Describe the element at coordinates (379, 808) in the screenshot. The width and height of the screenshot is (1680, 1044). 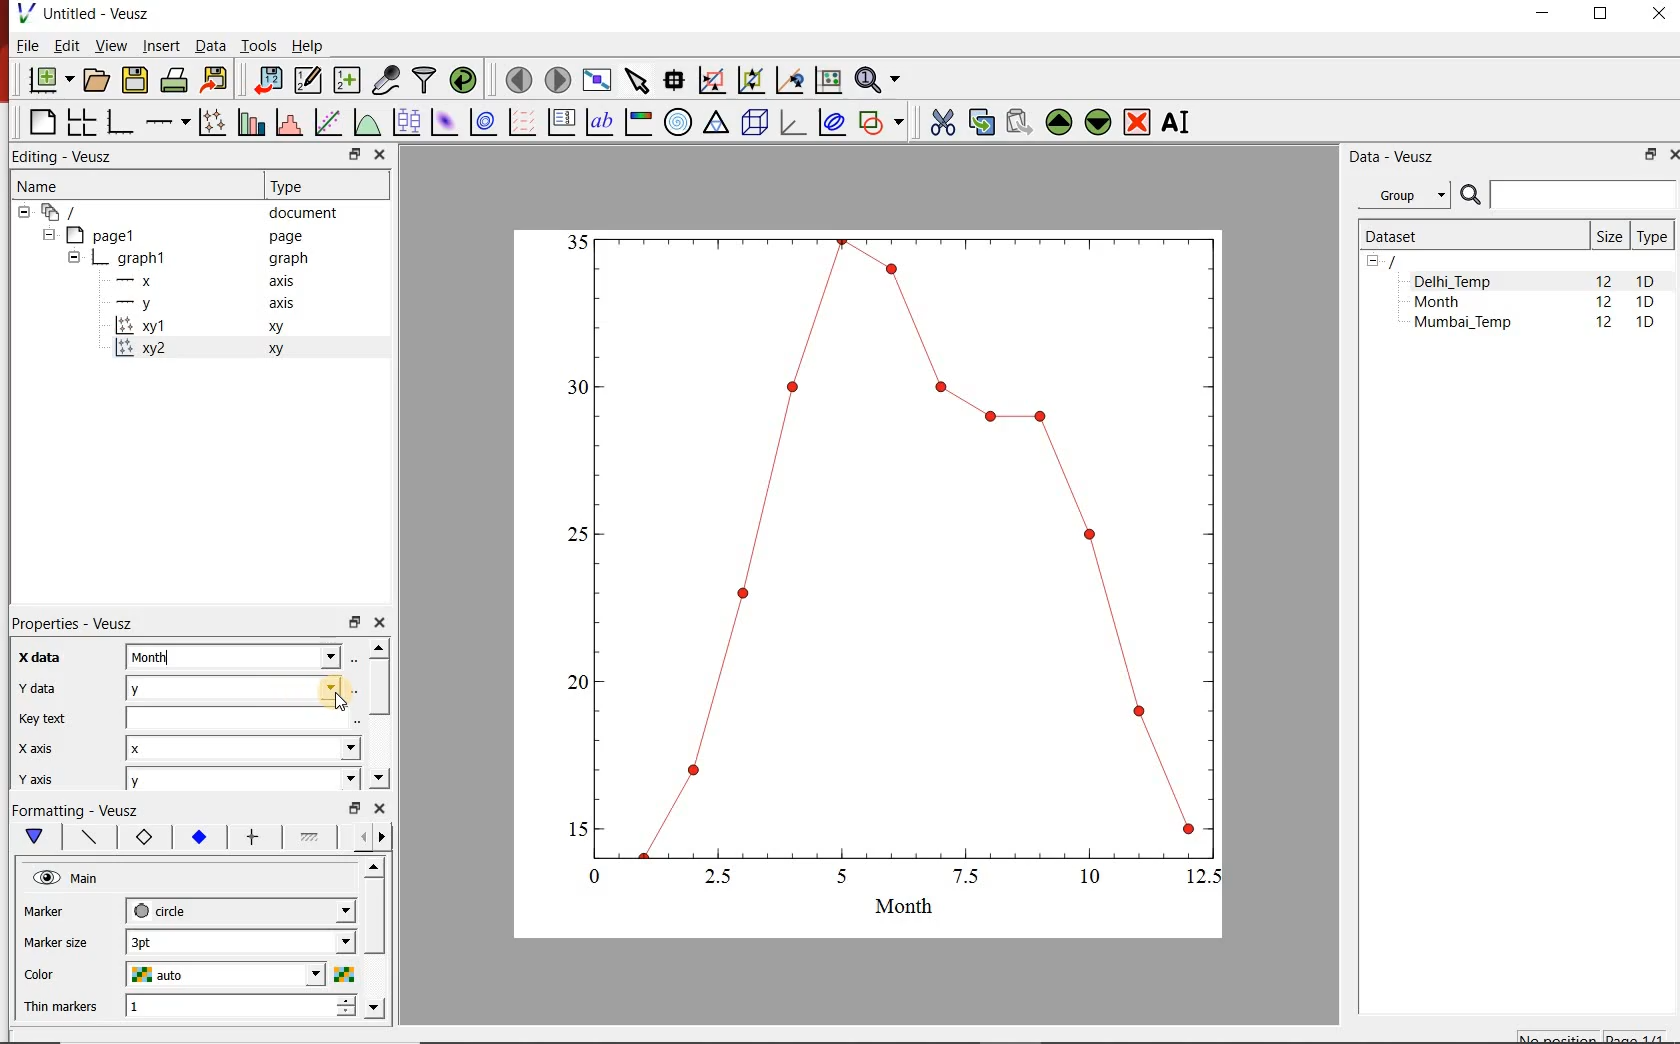
I see `close` at that location.